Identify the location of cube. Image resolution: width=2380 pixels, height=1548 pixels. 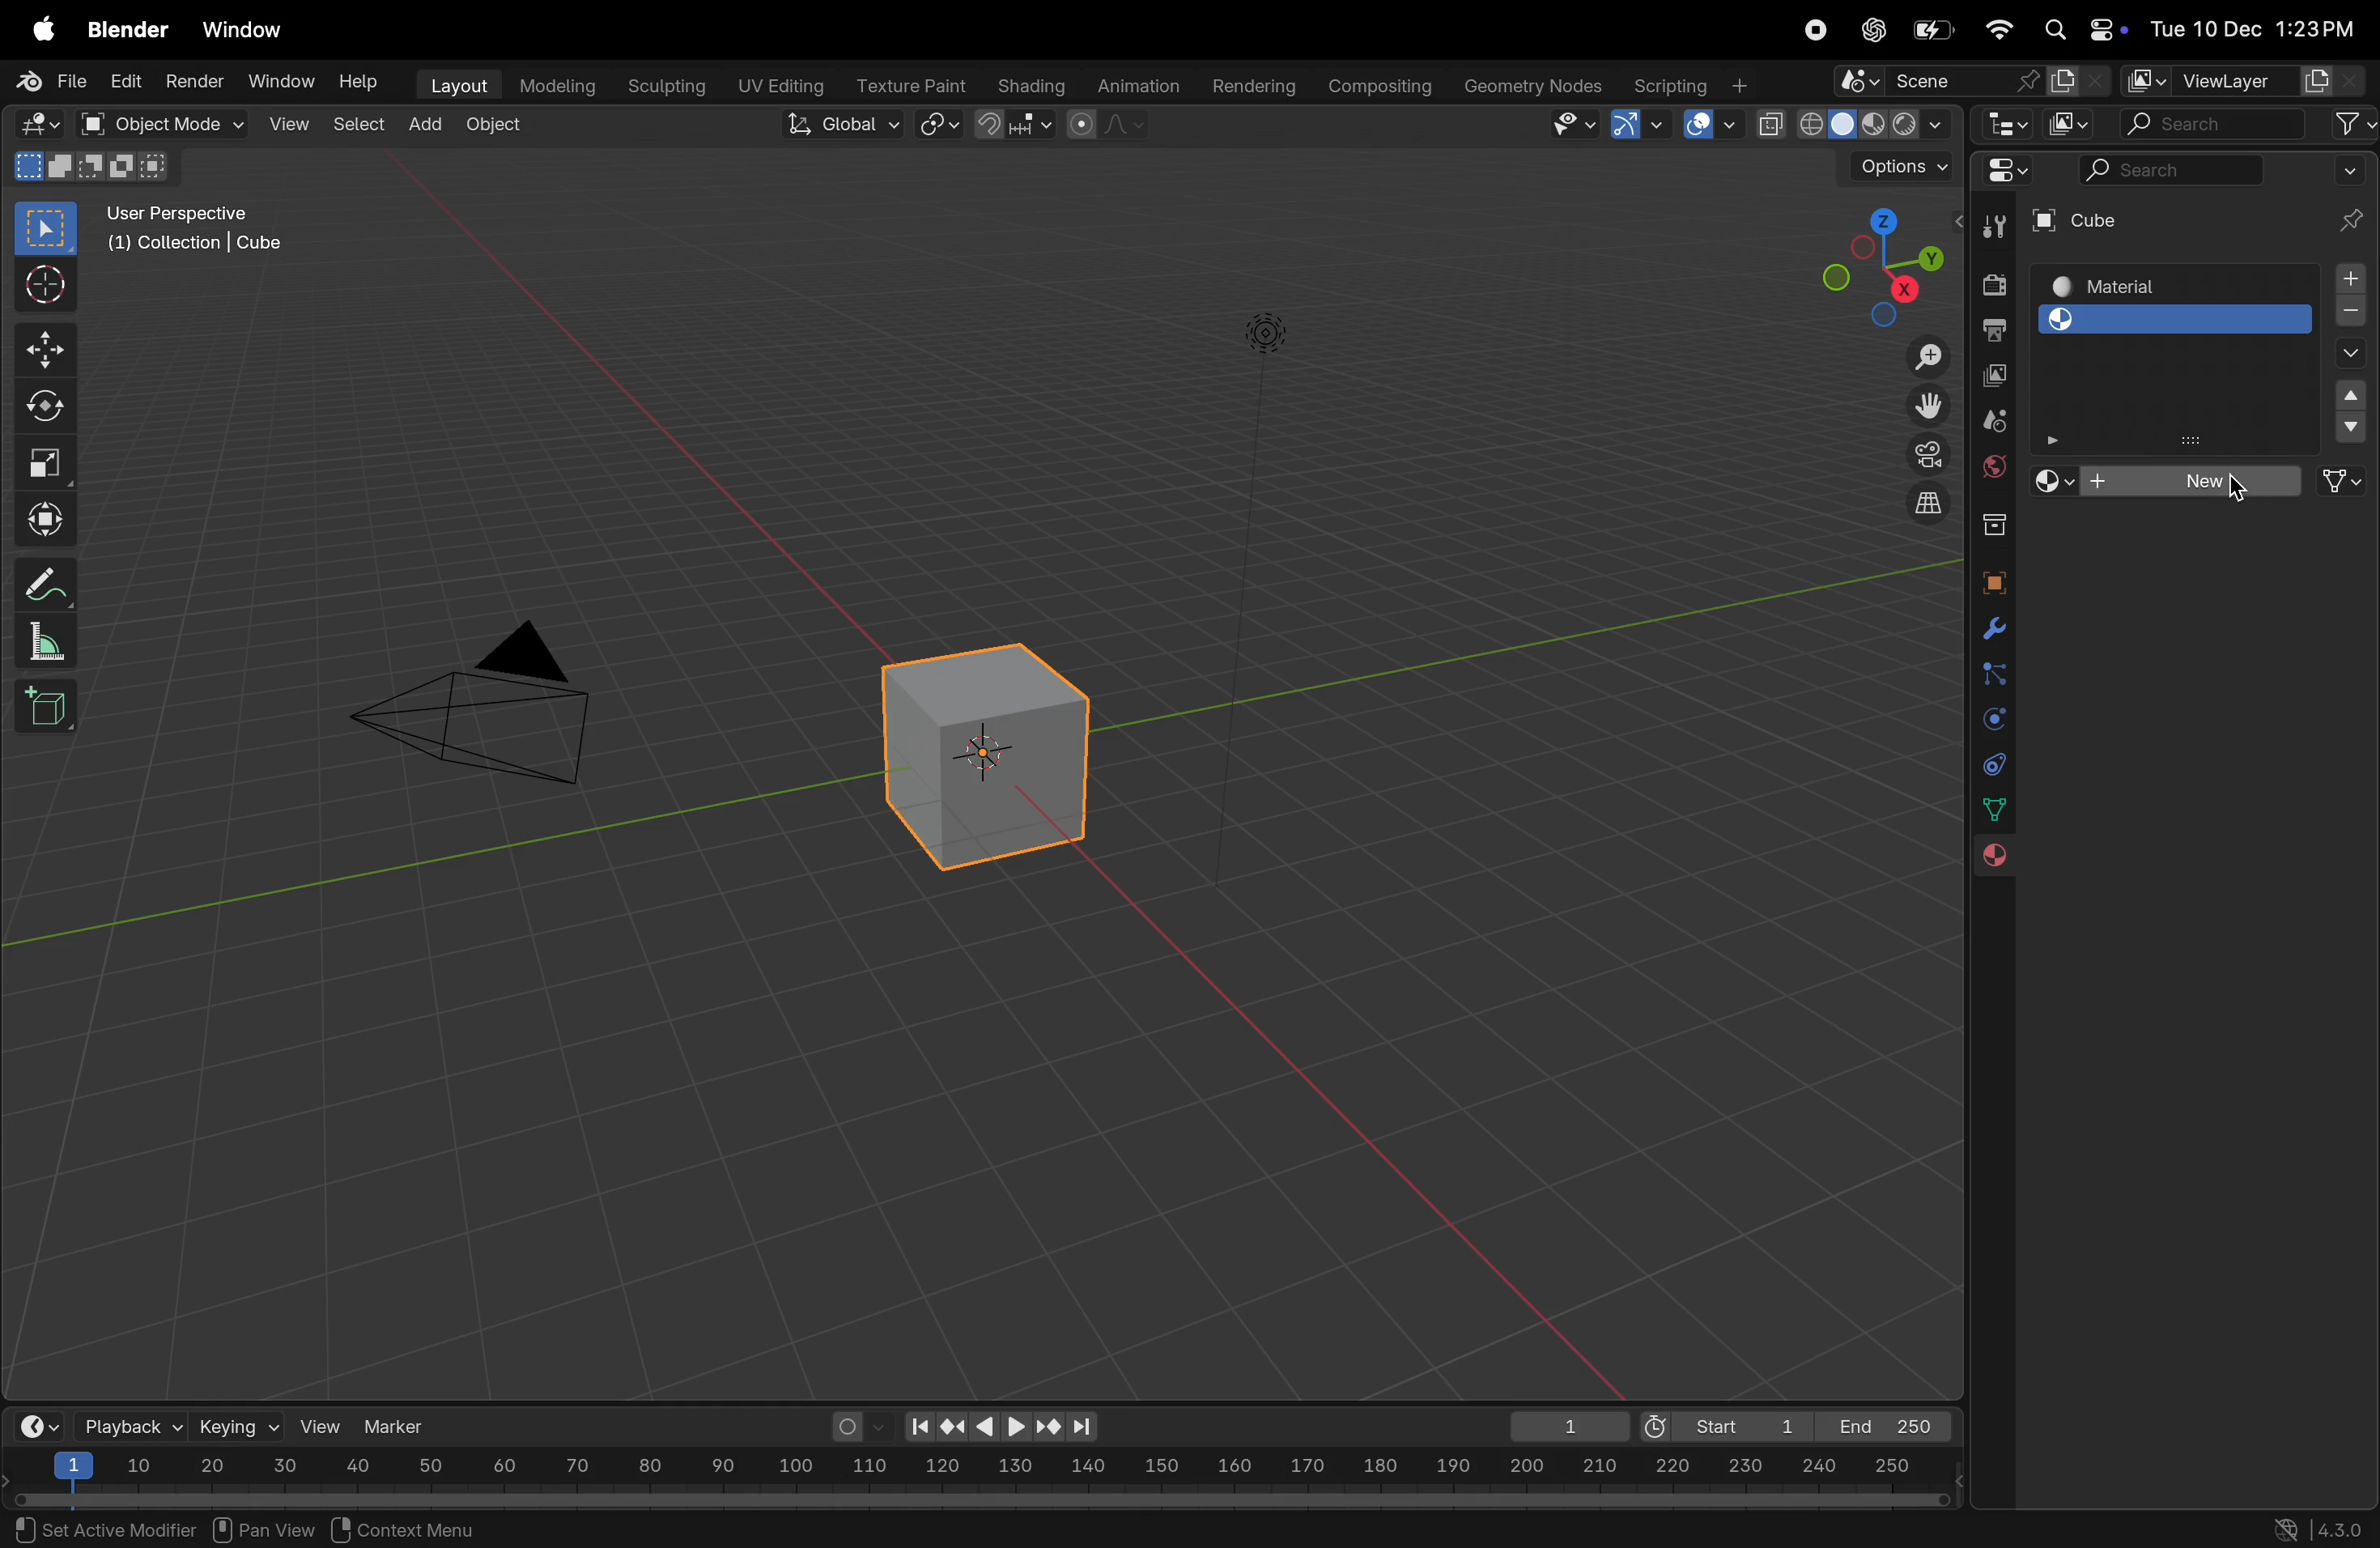
(2141, 218).